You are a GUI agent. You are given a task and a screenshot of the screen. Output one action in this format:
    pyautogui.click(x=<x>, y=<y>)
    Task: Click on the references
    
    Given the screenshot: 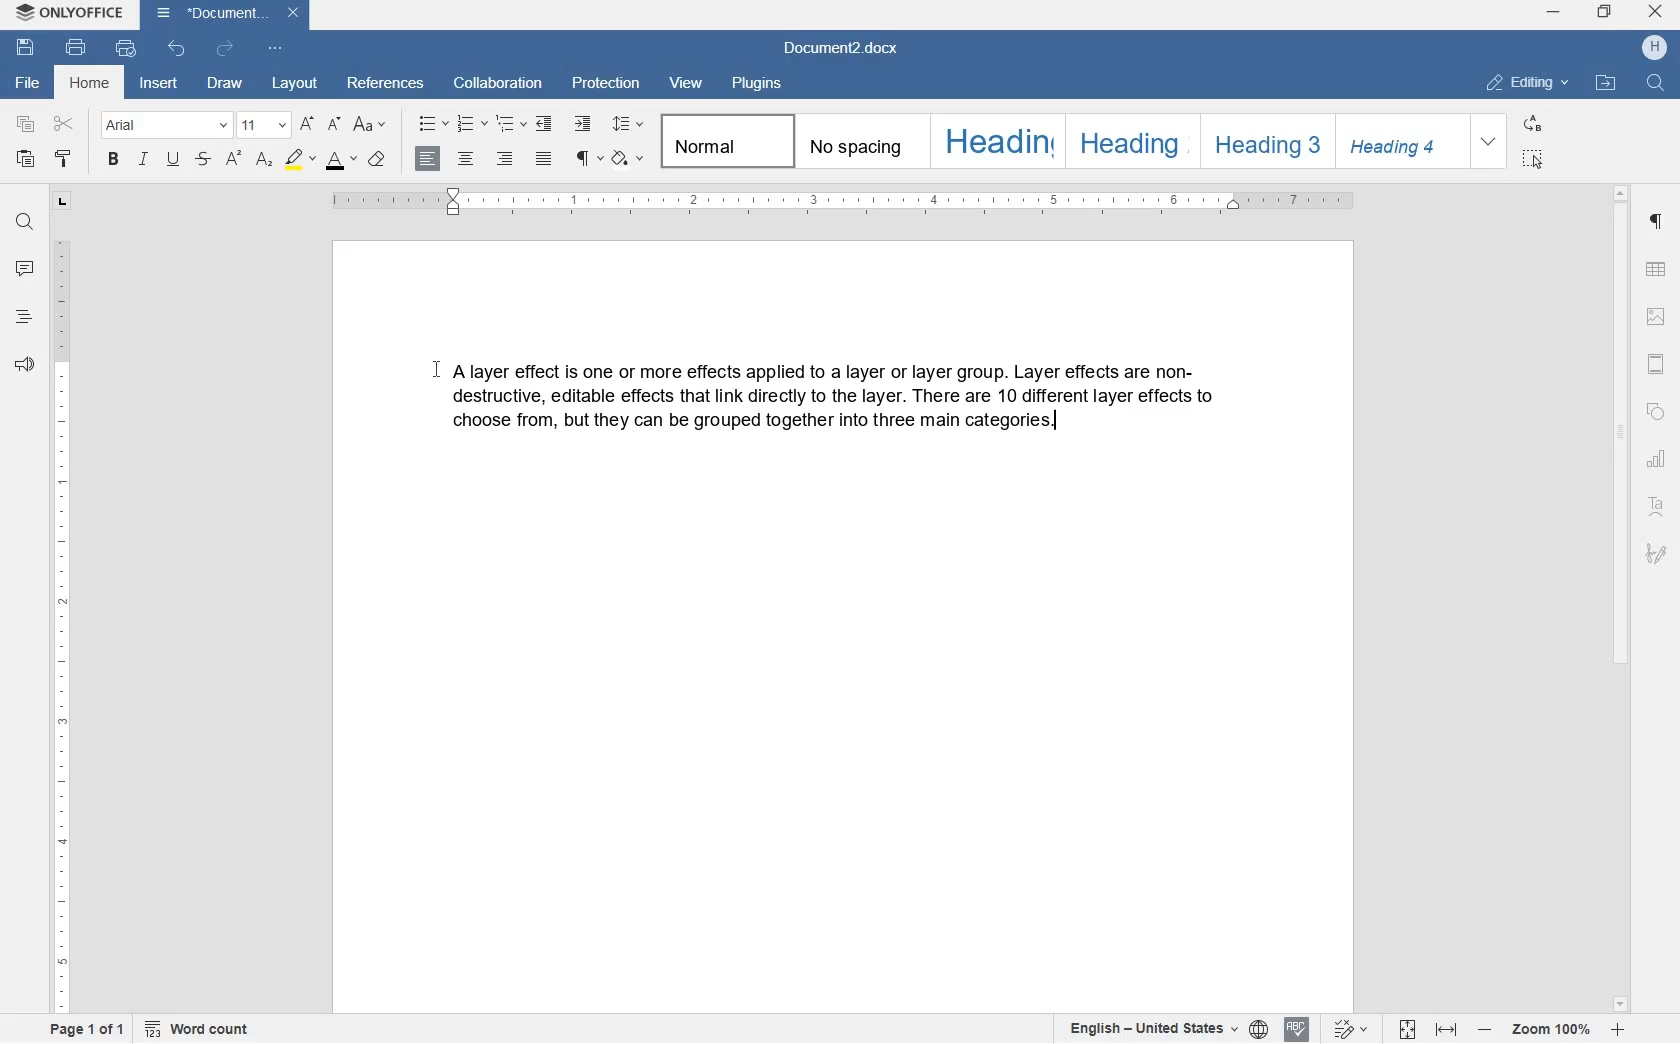 What is the action you would take?
    pyautogui.click(x=385, y=85)
    